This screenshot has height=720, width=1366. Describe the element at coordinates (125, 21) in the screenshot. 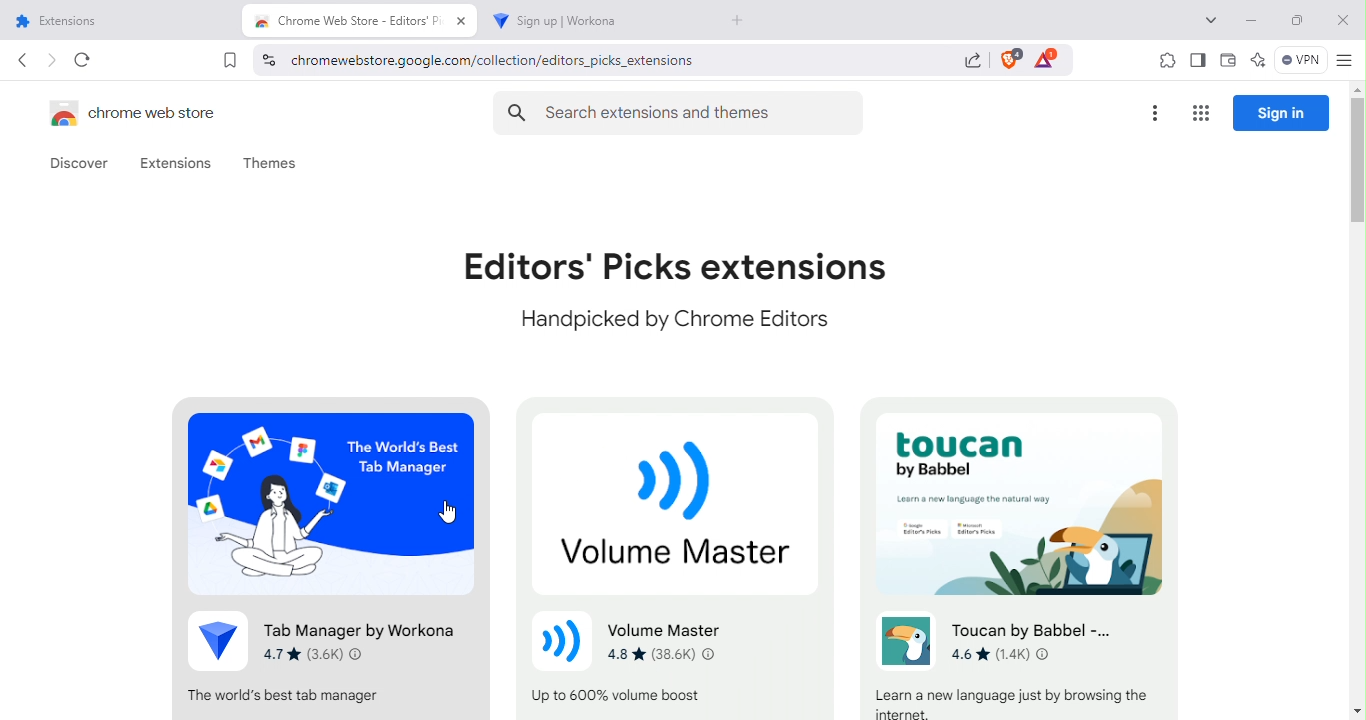

I see `Extensions tab` at that location.